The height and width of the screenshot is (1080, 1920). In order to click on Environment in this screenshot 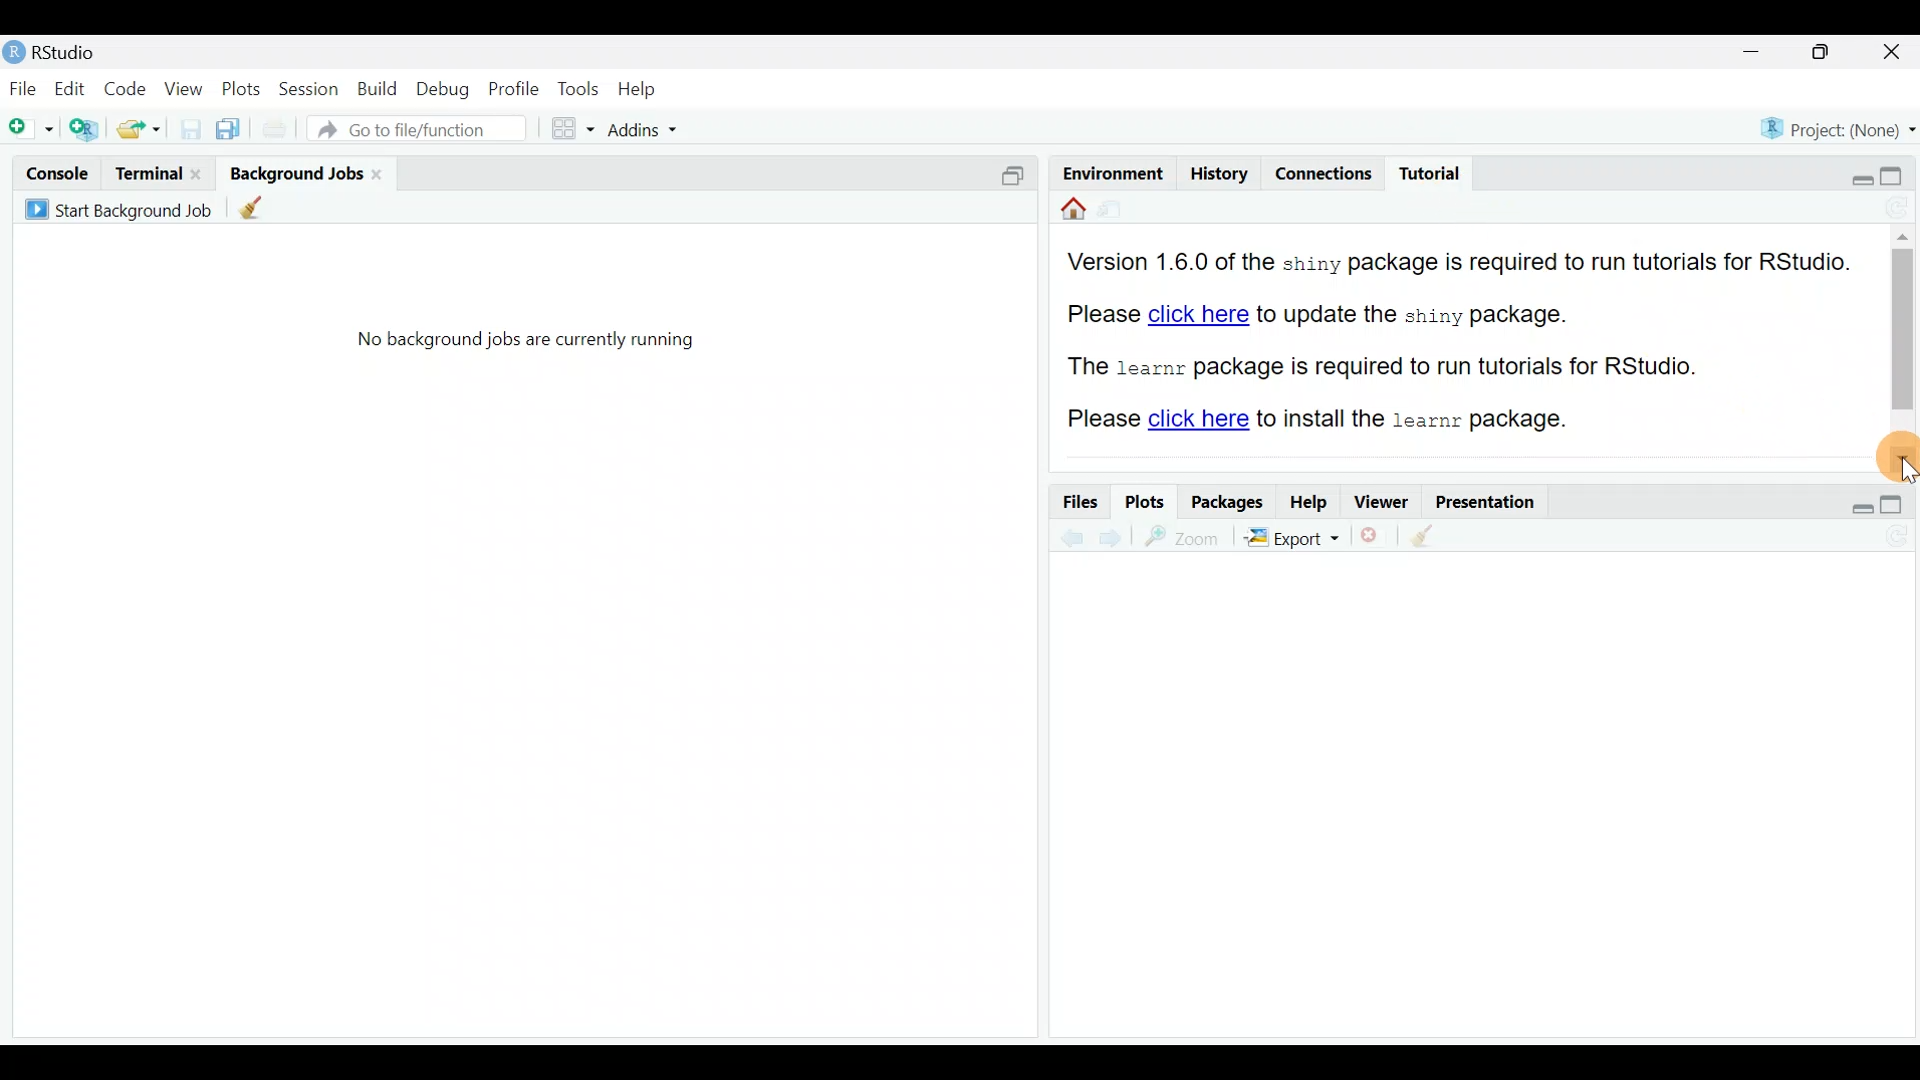, I will do `click(1109, 169)`.